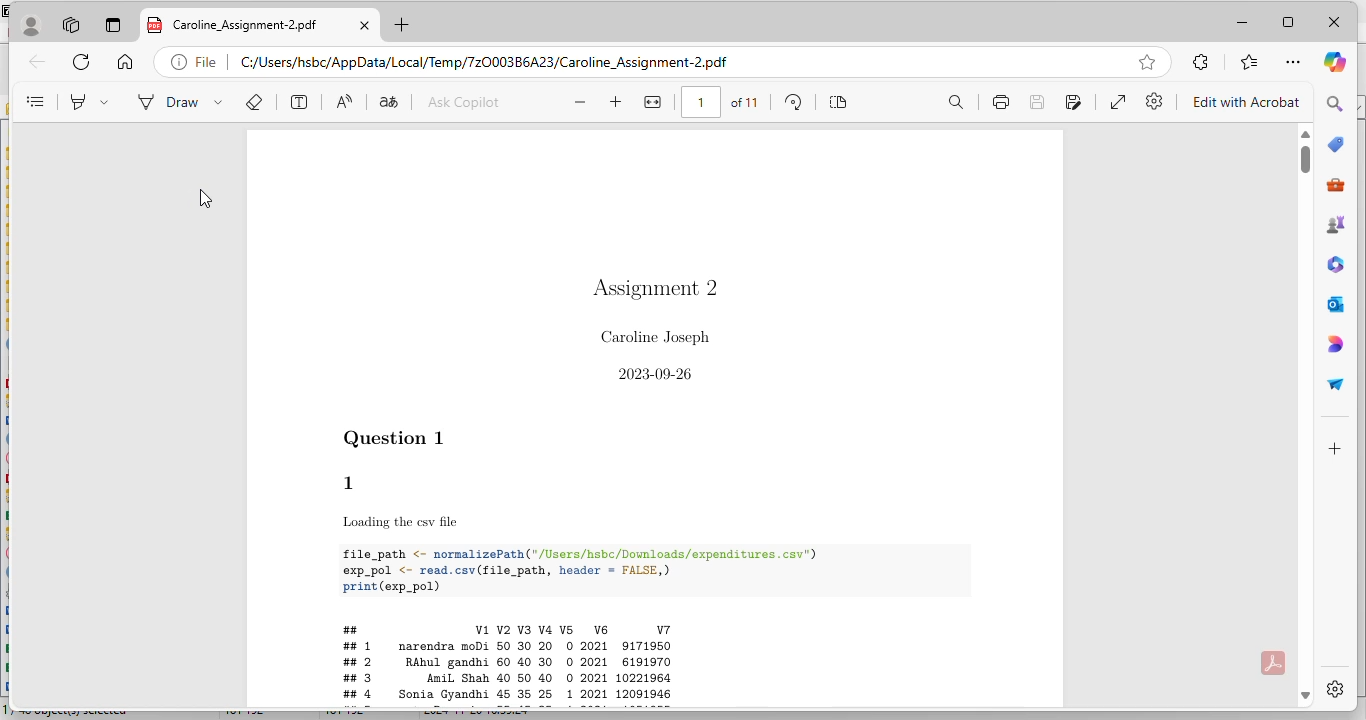 The height and width of the screenshot is (720, 1366). I want to click on settings, so click(1335, 689).